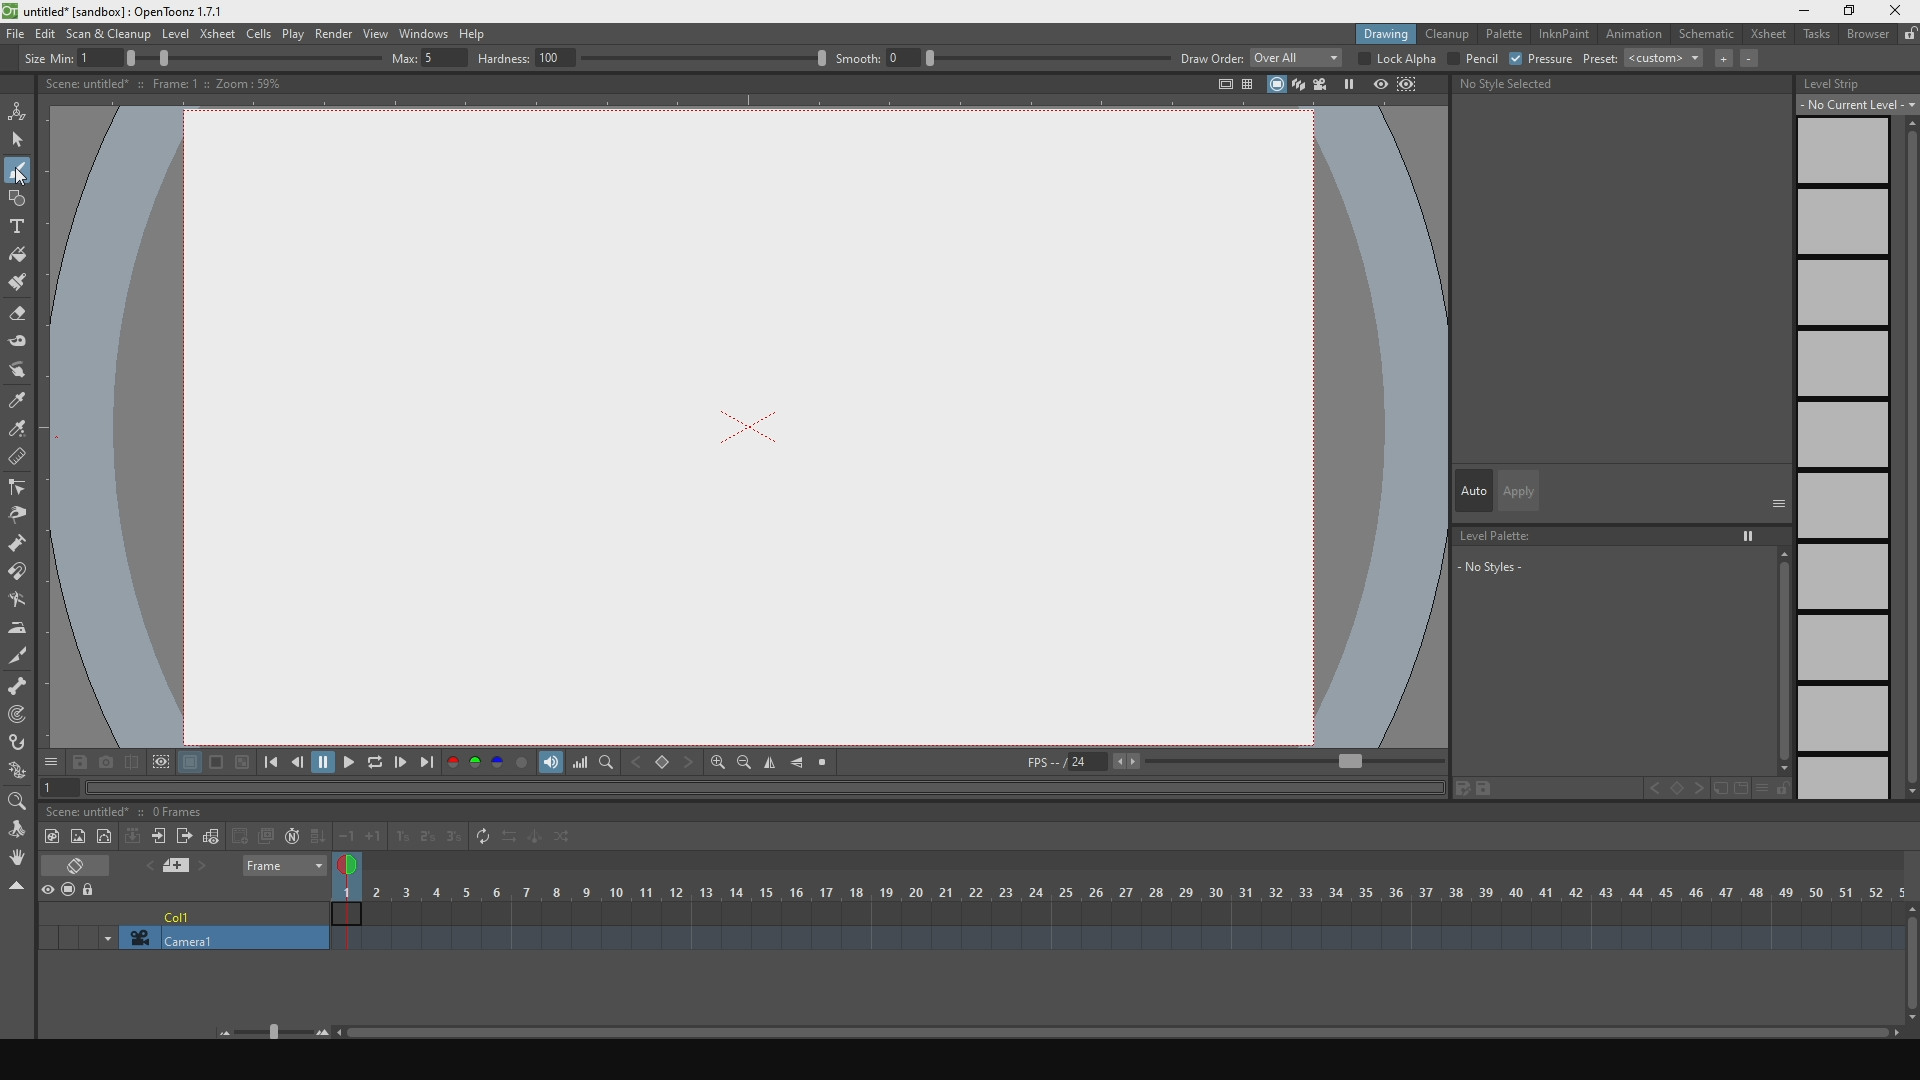  What do you see at coordinates (1236, 762) in the screenshot?
I see `fps` at bounding box center [1236, 762].